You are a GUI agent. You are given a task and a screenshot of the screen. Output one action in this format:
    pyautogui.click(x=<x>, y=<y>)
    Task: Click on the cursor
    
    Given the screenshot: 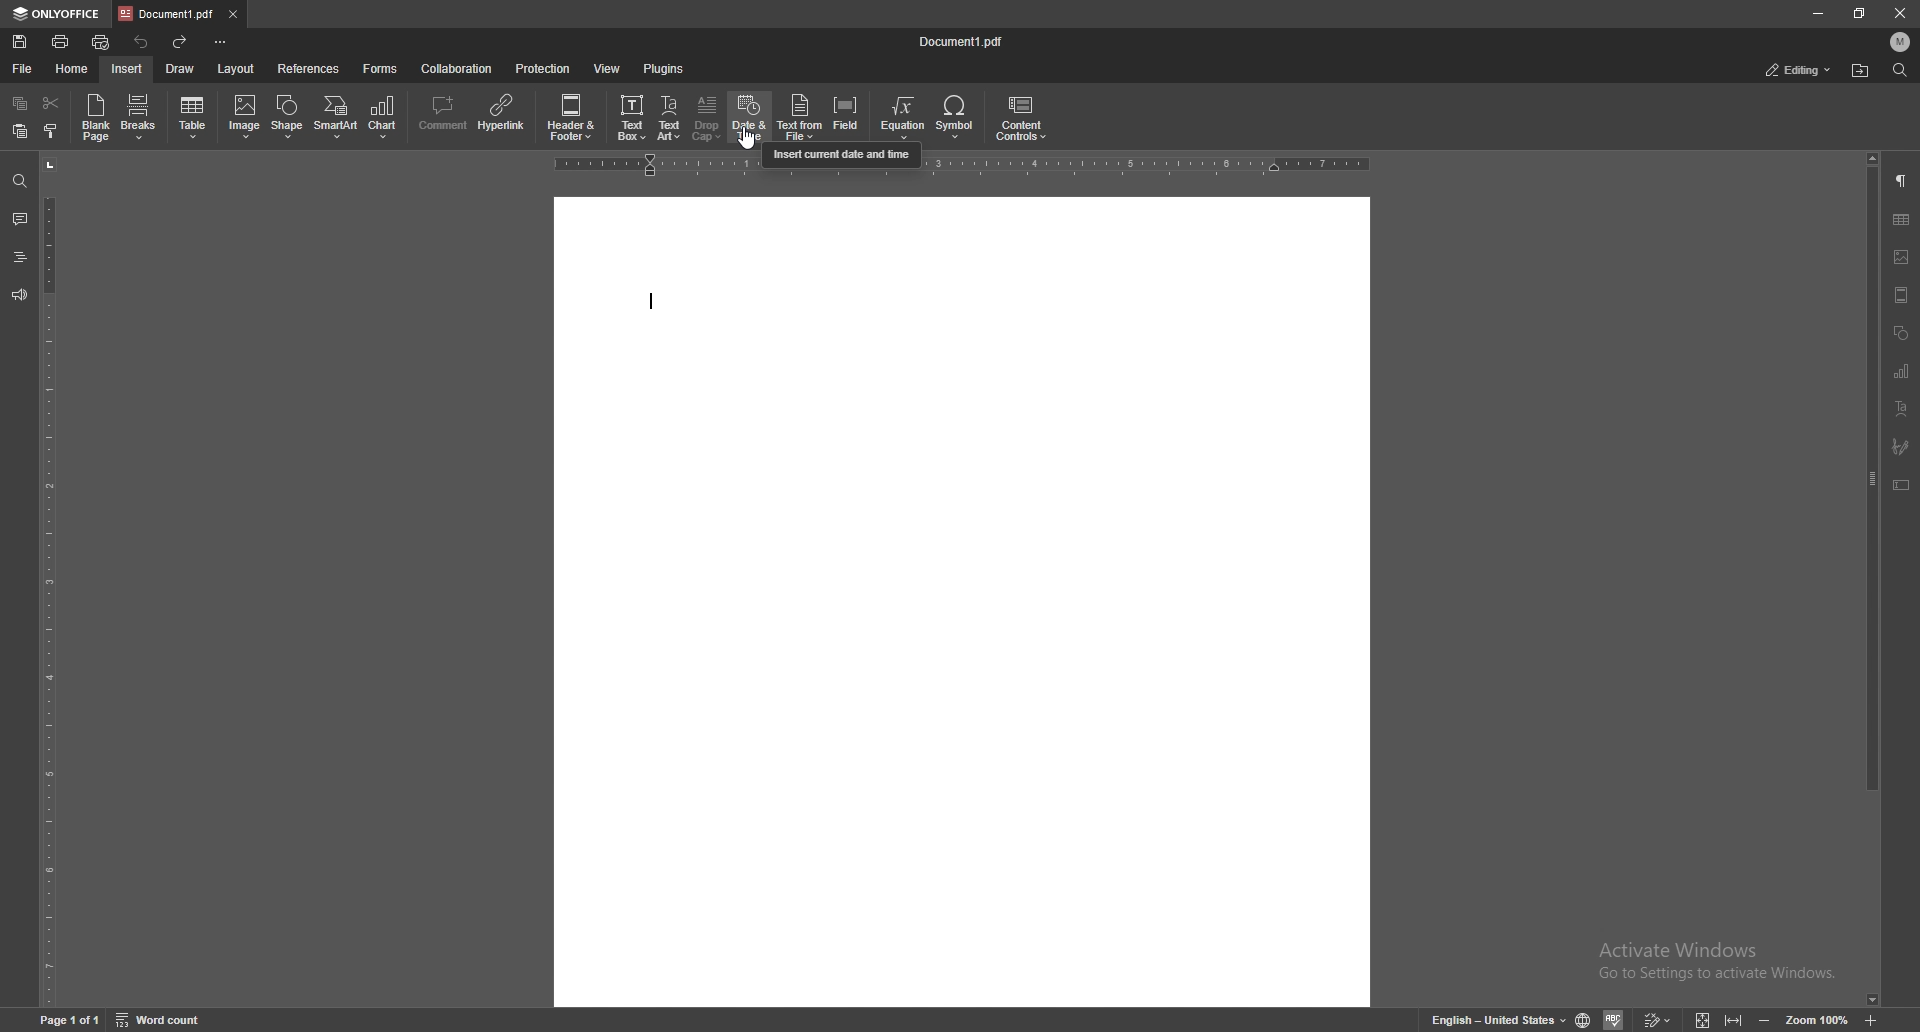 What is the action you would take?
    pyautogui.click(x=744, y=143)
    